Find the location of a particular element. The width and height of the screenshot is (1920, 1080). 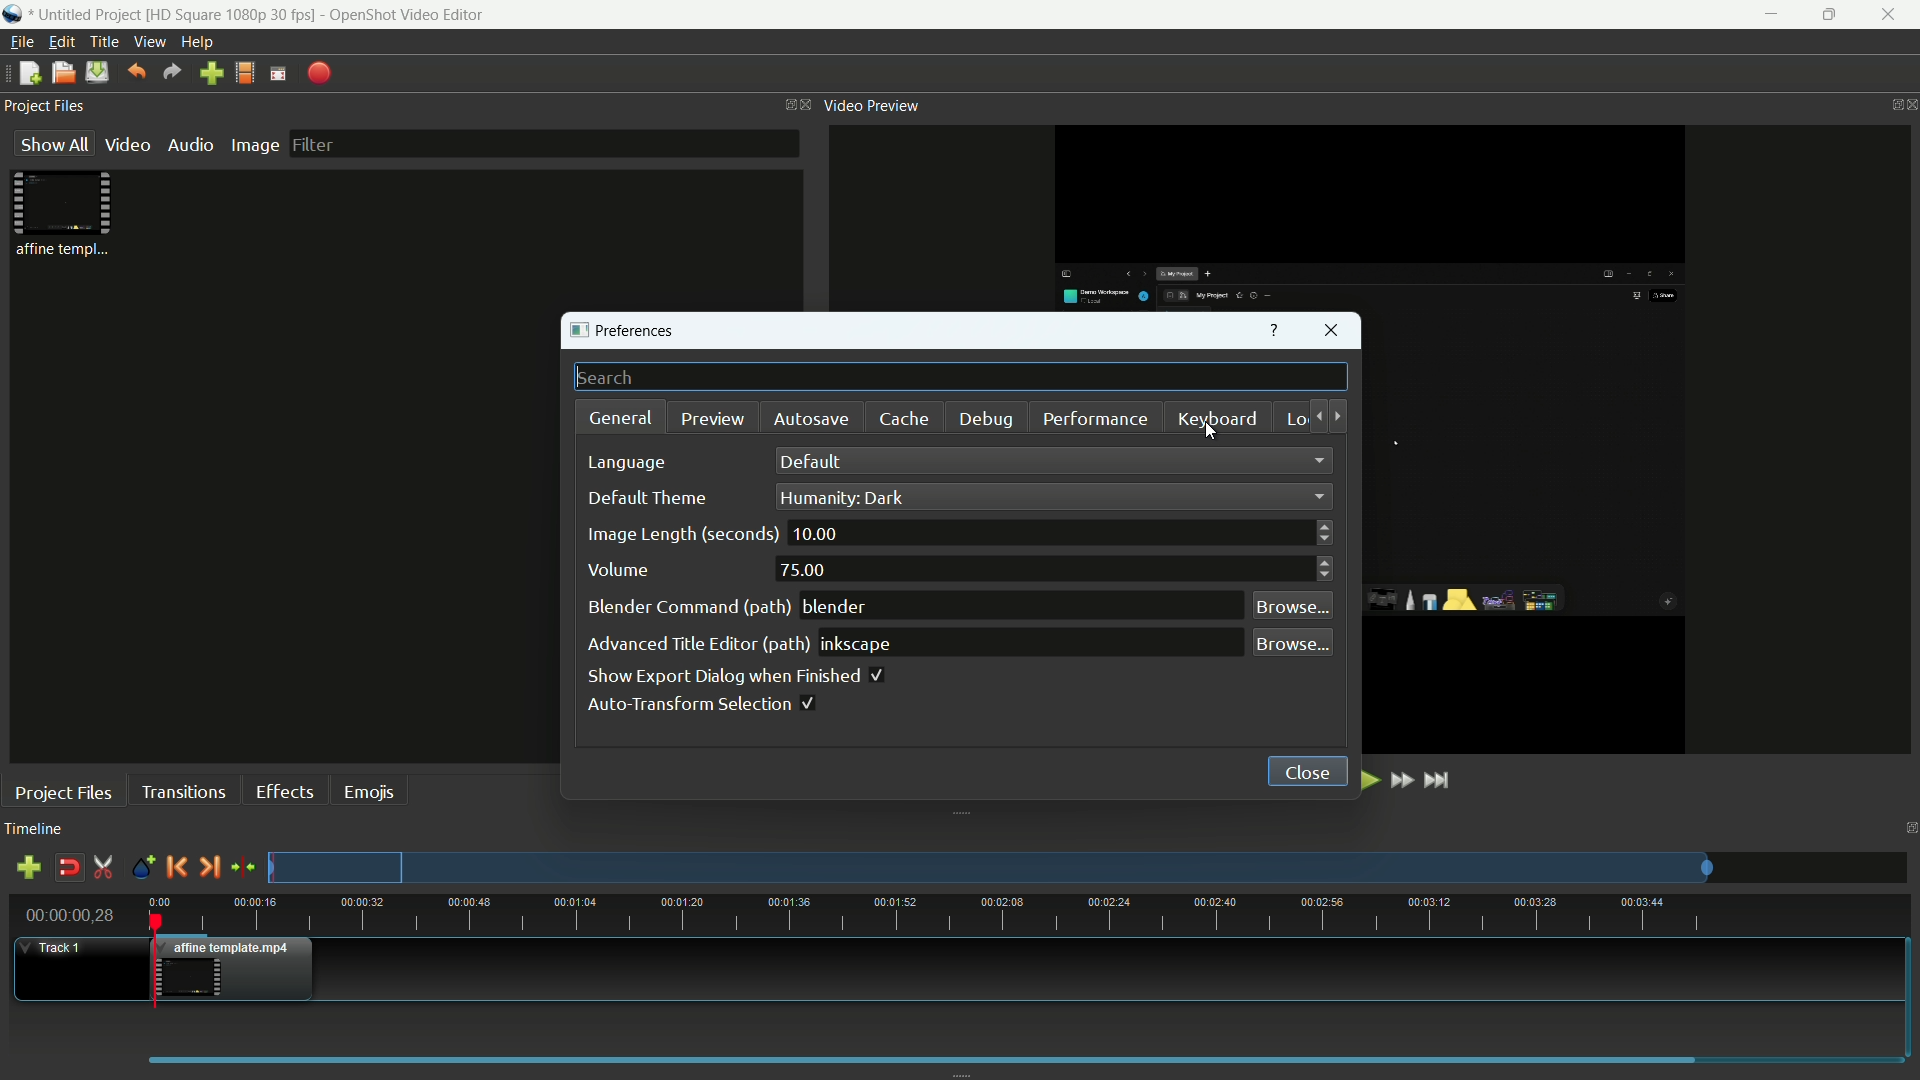

inkspace is located at coordinates (855, 645).